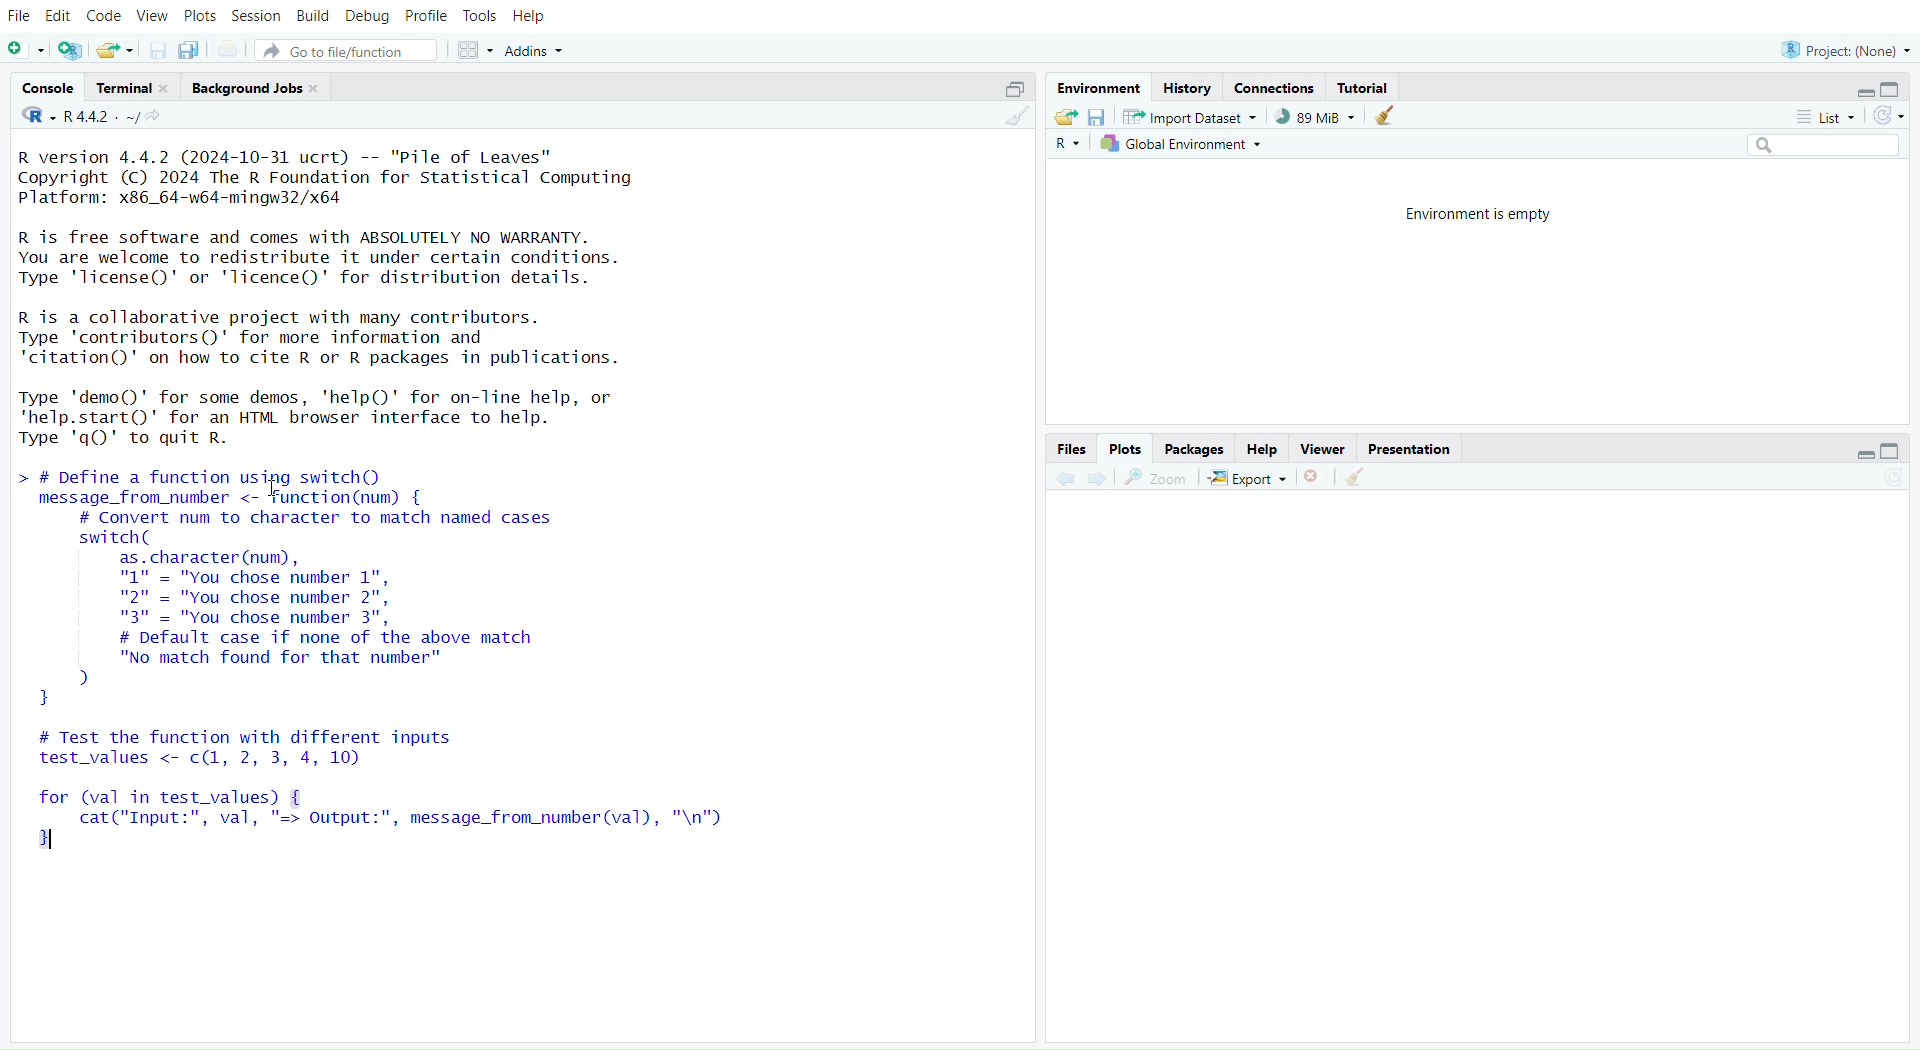 This screenshot has width=1920, height=1050. What do you see at coordinates (18, 18) in the screenshot?
I see `File` at bounding box center [18, 18].